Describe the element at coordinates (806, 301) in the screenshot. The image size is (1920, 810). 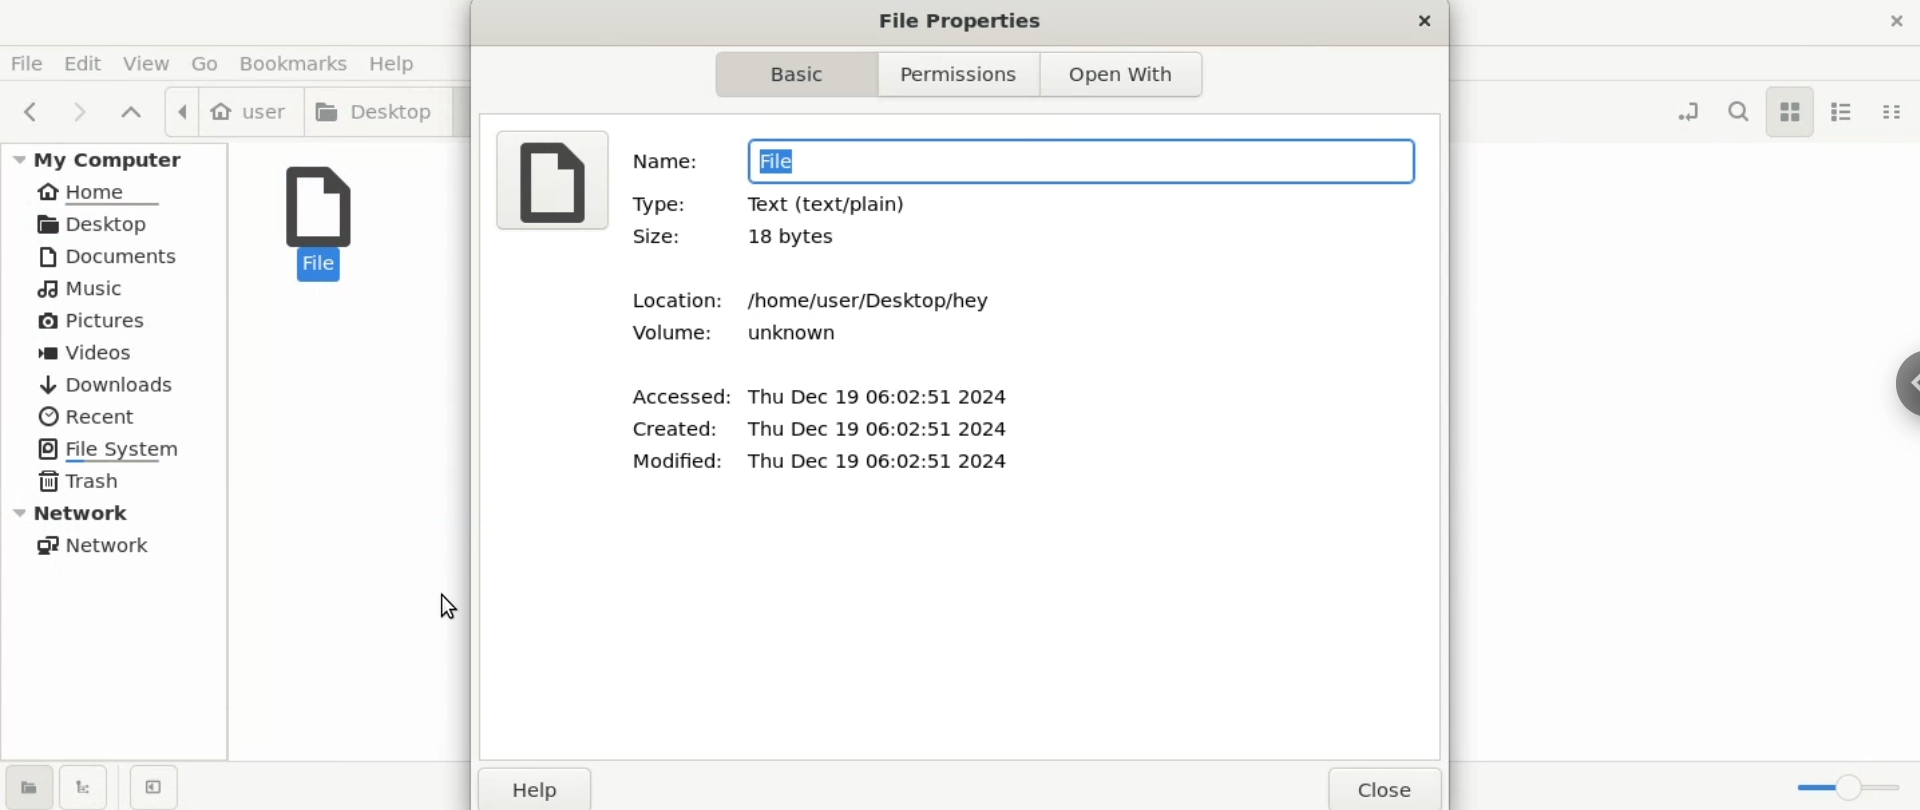
I see `location /home/user/desktop/hey` at that location.